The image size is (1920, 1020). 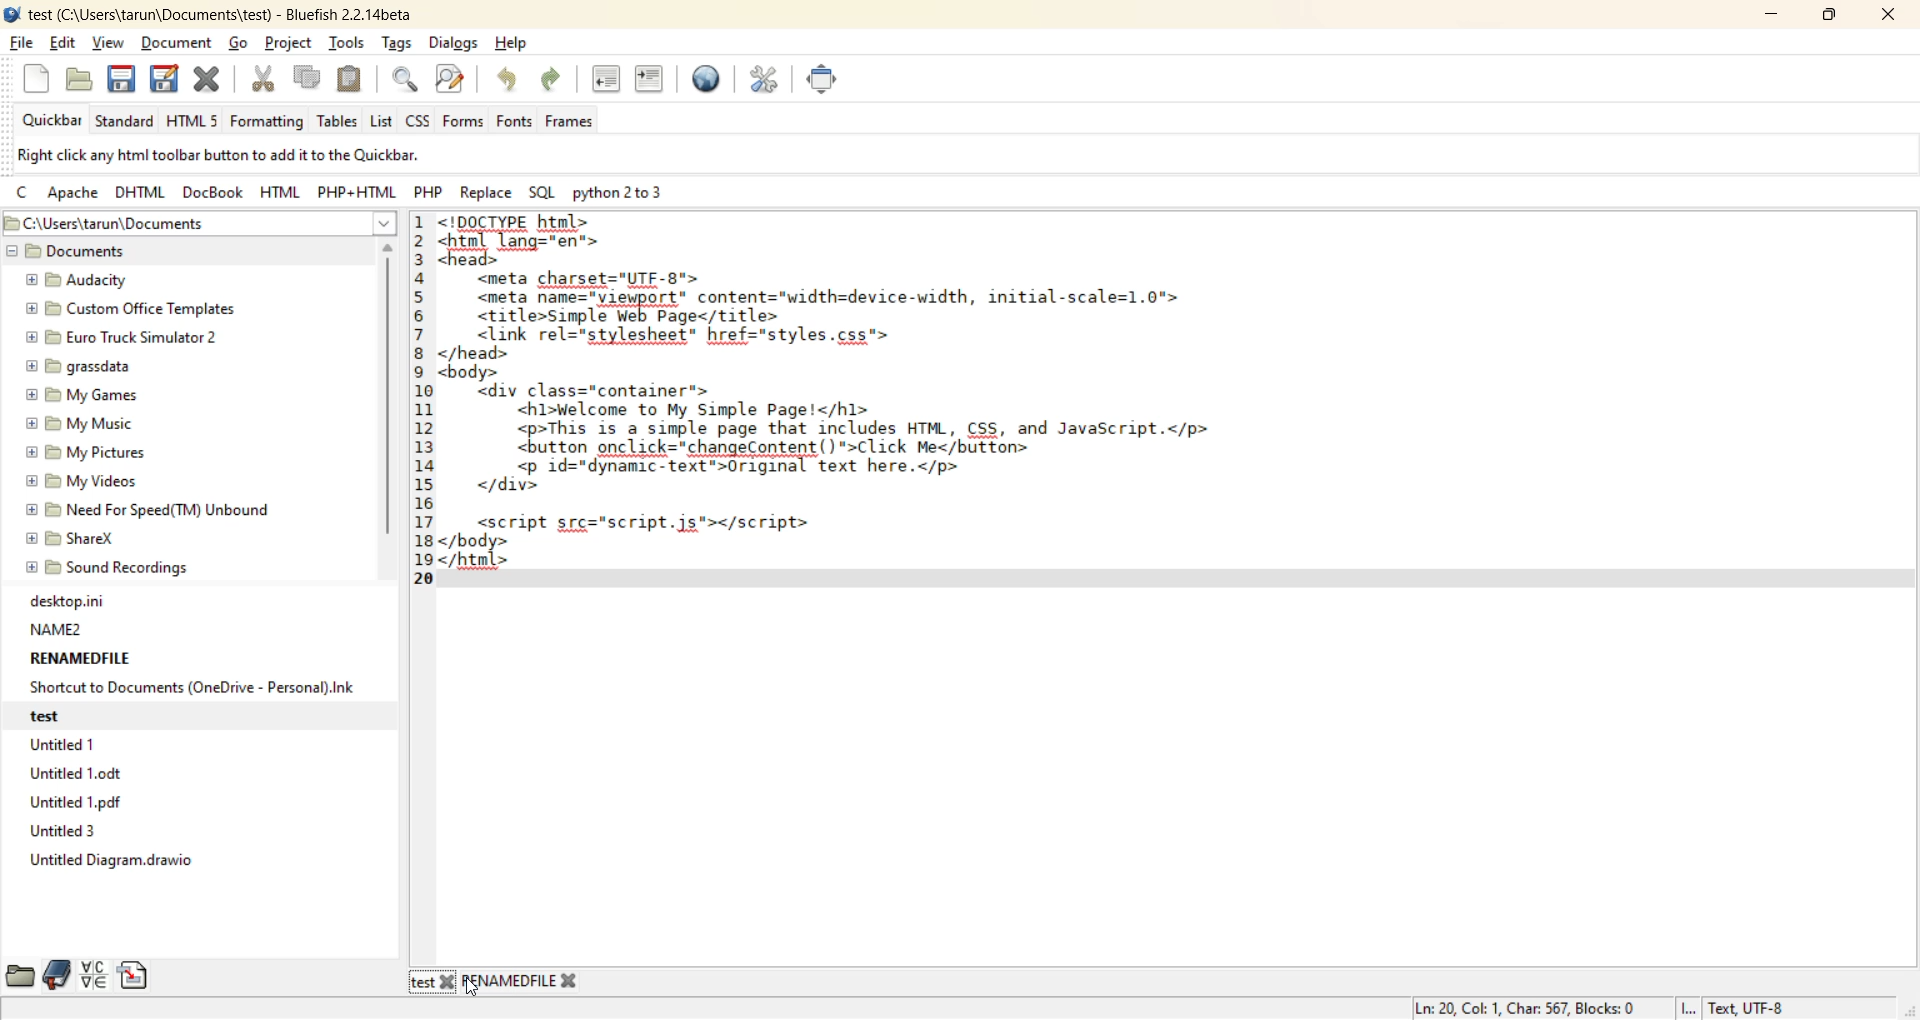 What do you see at coordinates (555, 79) in the screenshot?
I see `redo` at bounding box center [555, 79].